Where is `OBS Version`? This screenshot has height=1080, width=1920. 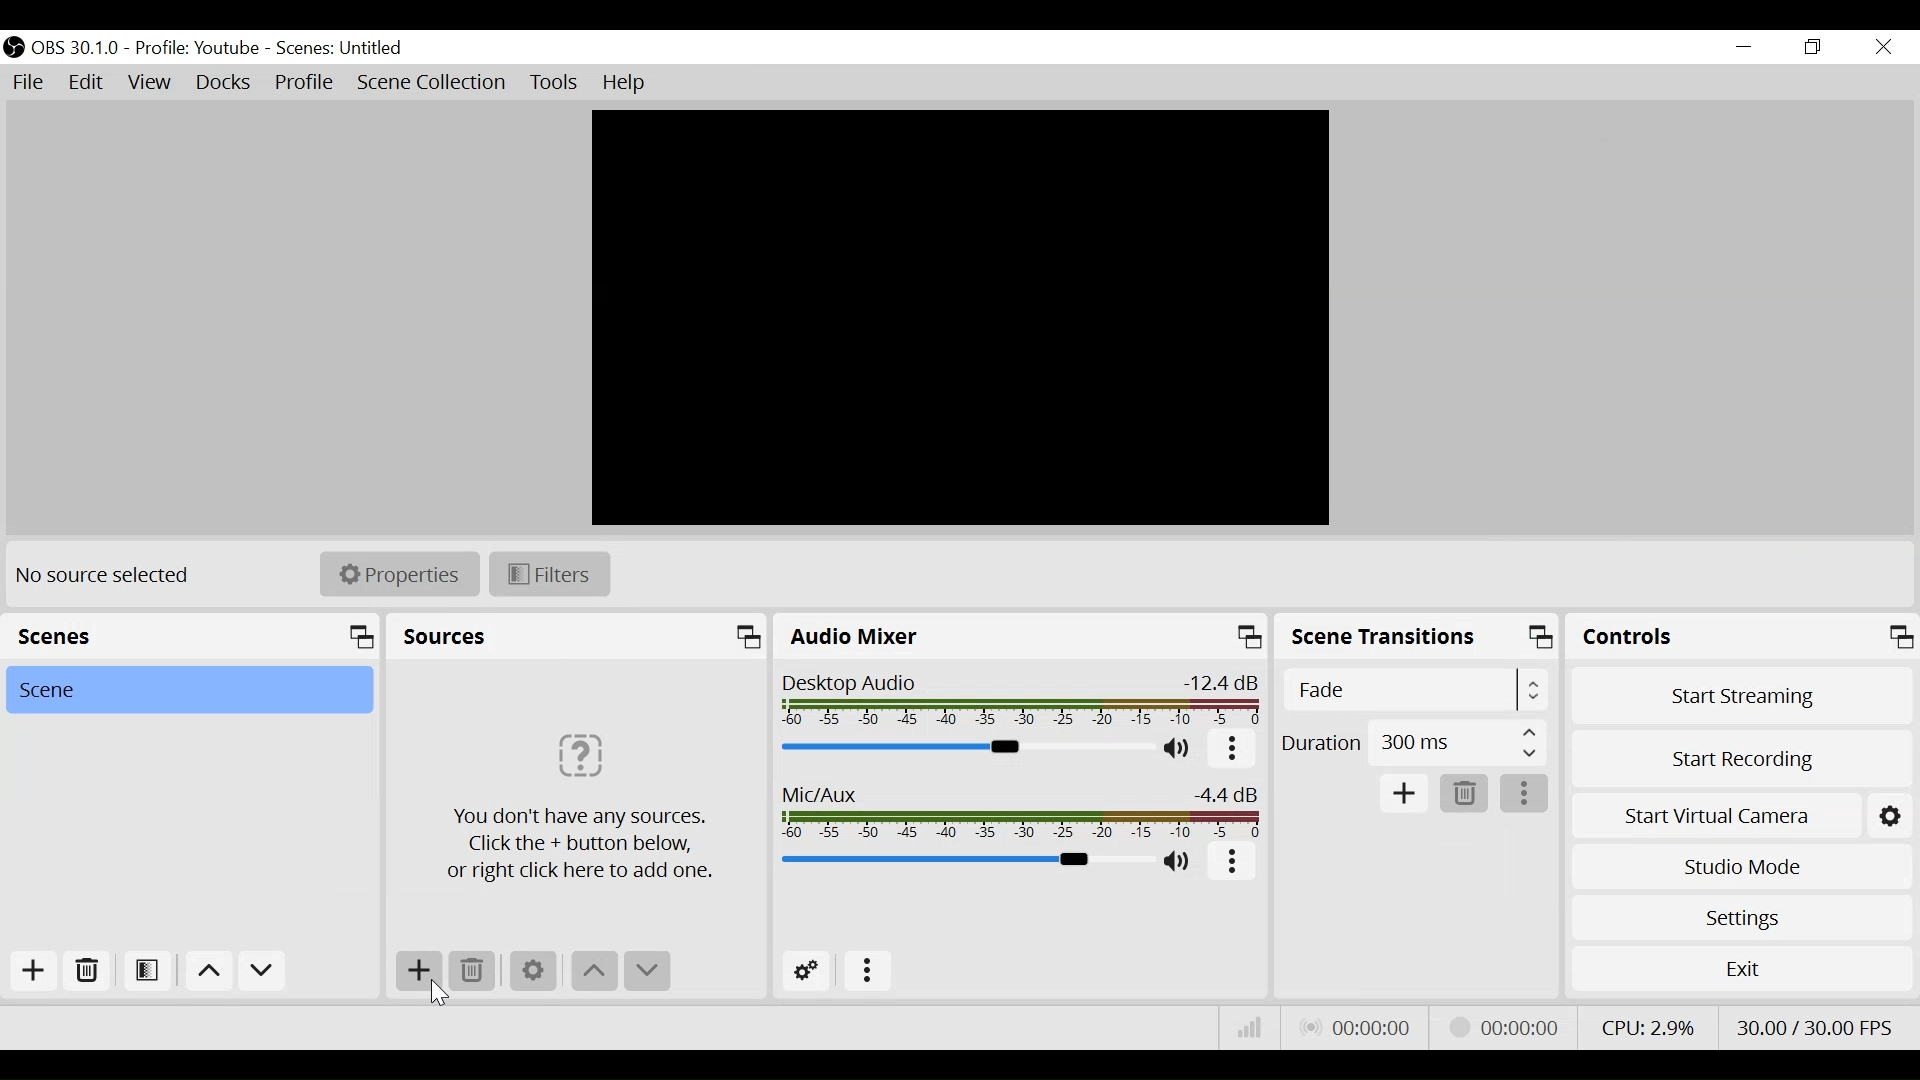
OBS Version is located at coordinates (76, 48).